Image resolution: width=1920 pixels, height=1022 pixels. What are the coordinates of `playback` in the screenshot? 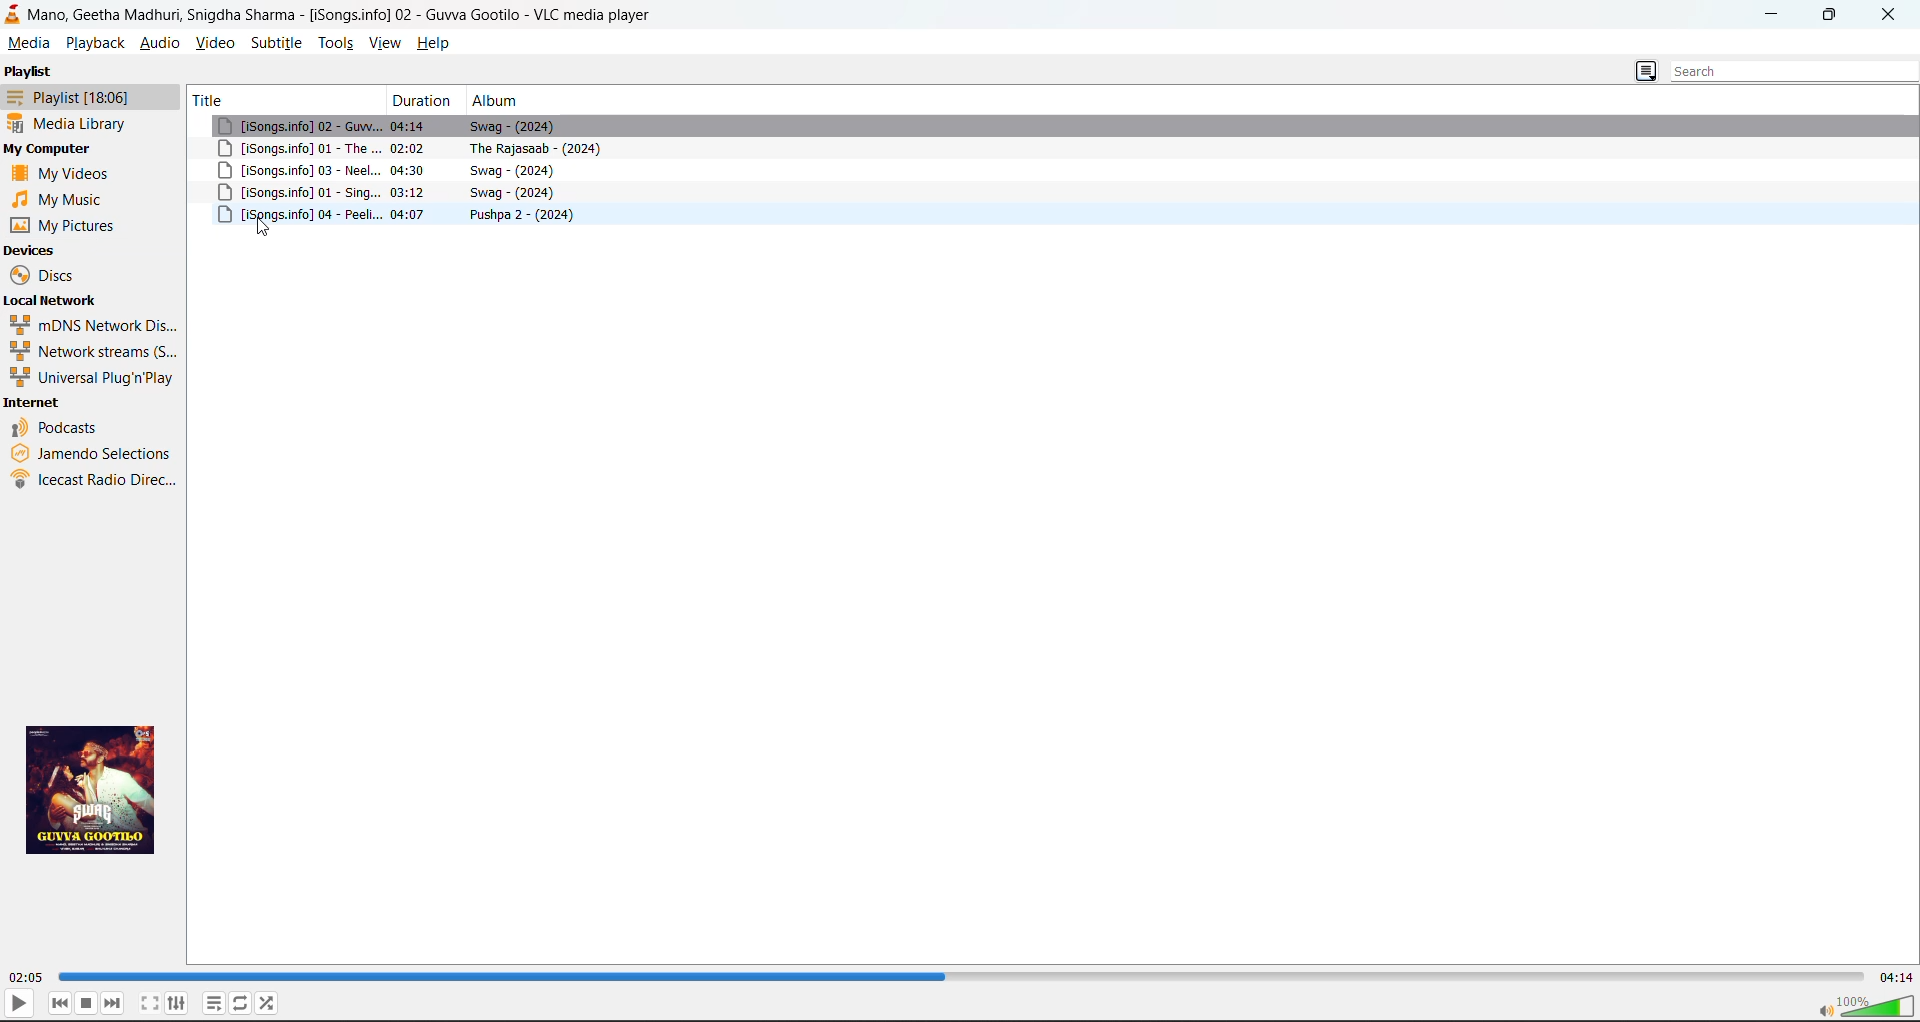 It's located at (95, 44).